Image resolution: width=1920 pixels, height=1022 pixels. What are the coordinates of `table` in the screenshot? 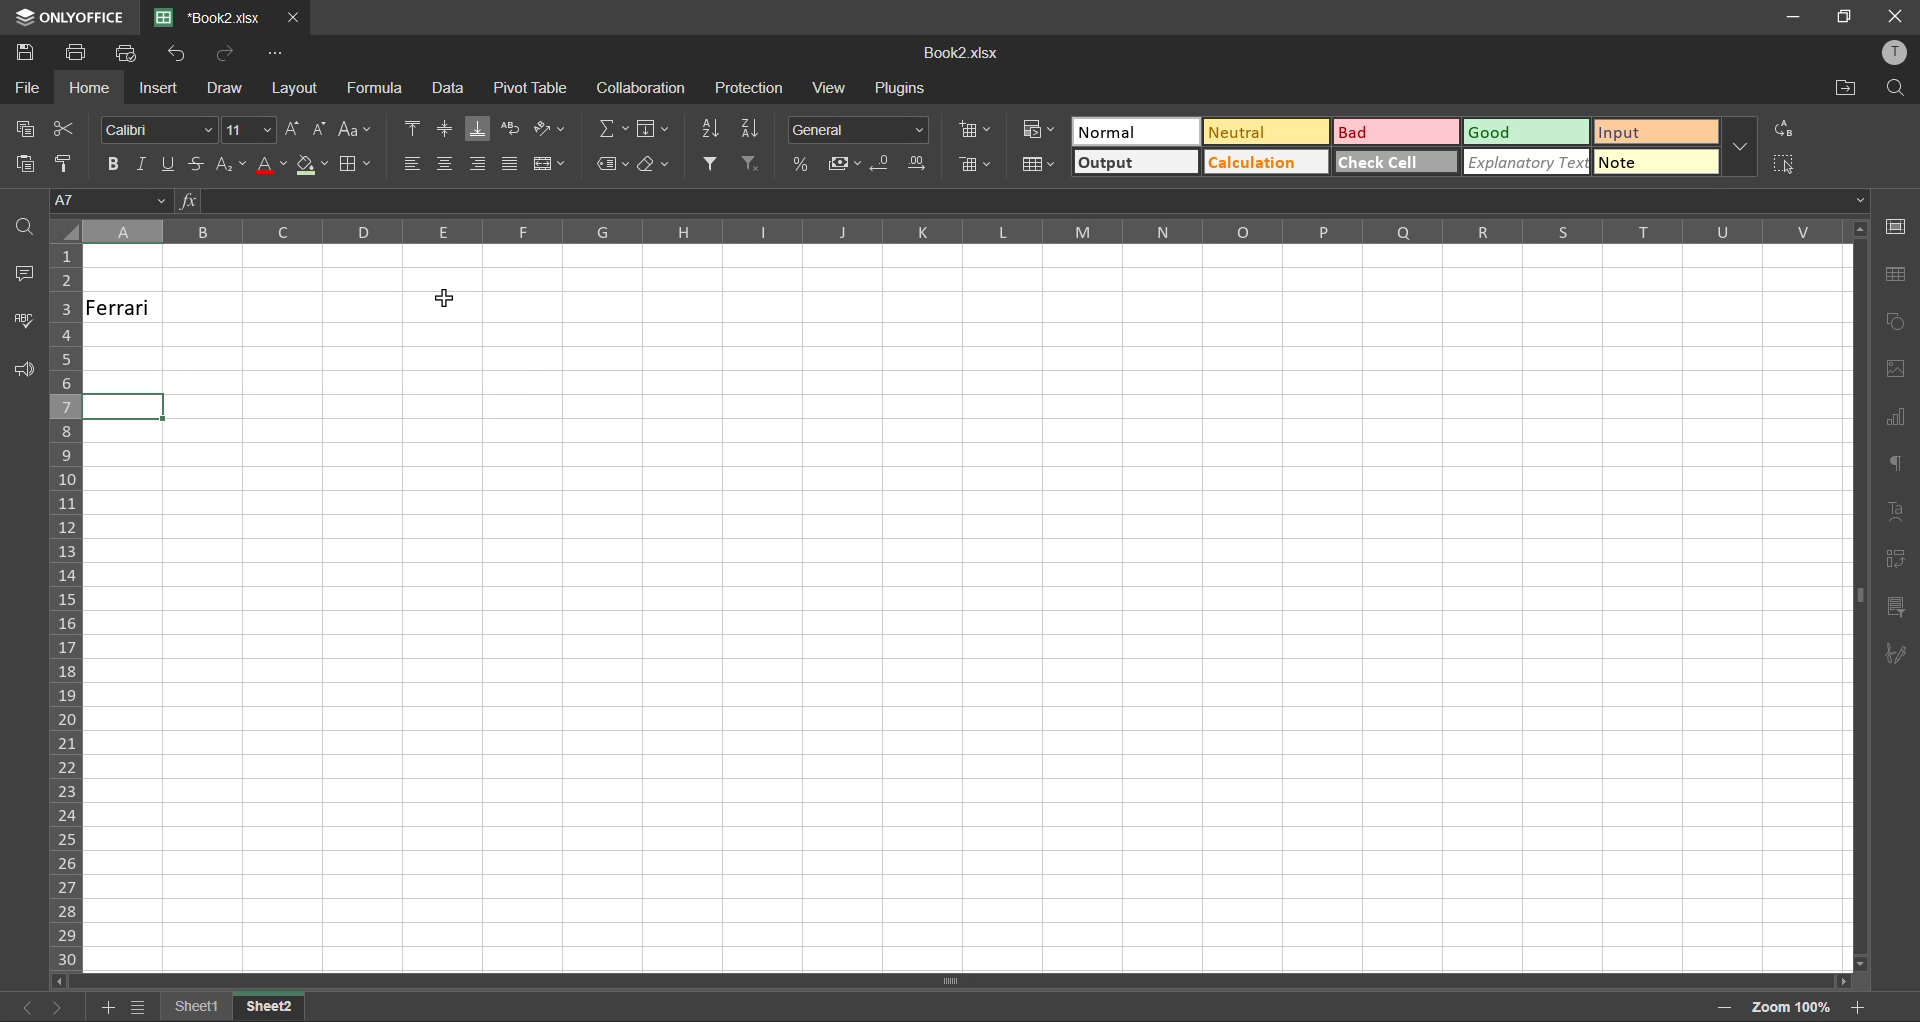 It's located at (1897, 276).